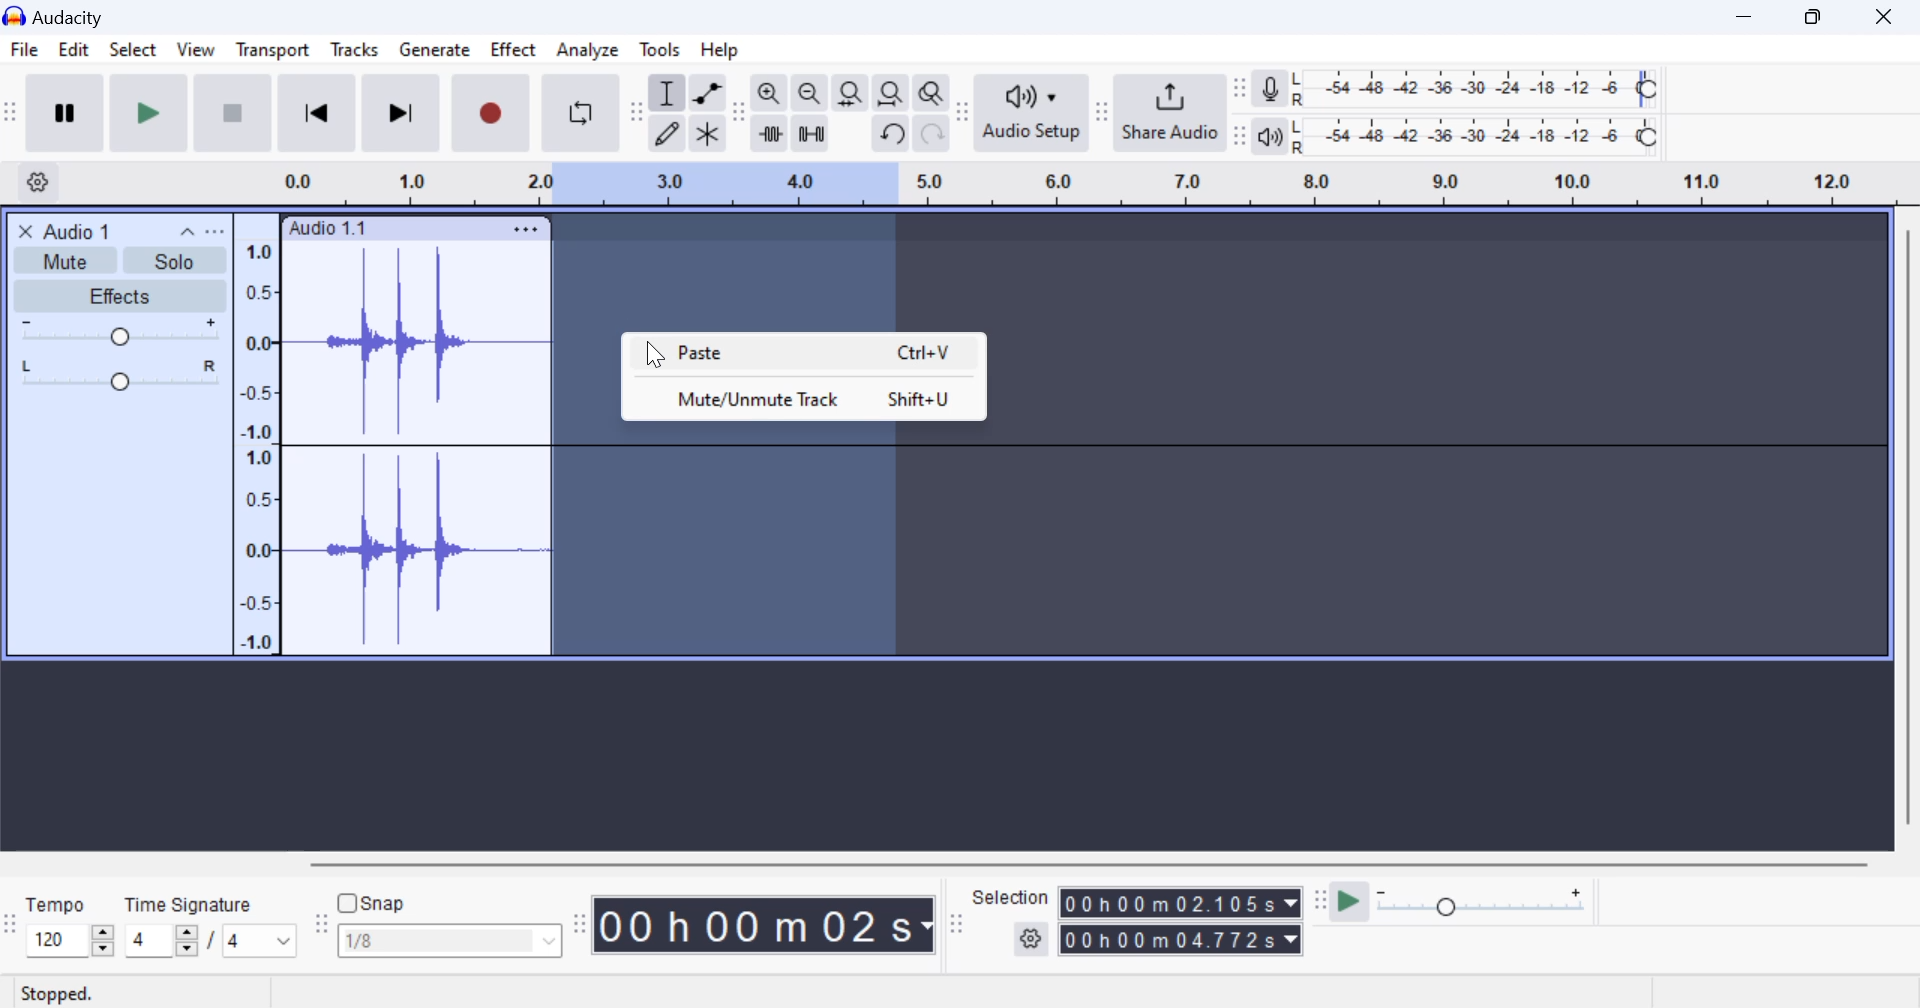  Describe the element at coordinates (1033, 940) in the screenshot. I see `settings` at that location.